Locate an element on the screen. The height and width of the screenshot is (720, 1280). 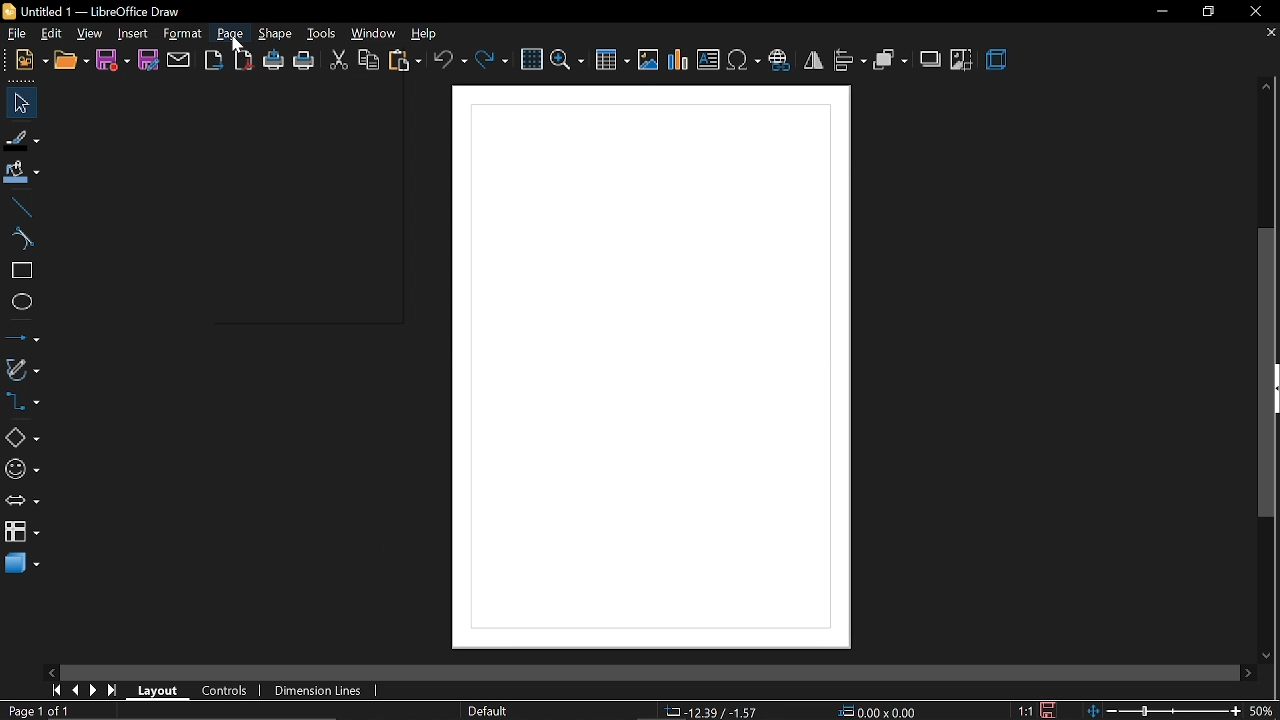
arrows is located at coordinates (23, 502).